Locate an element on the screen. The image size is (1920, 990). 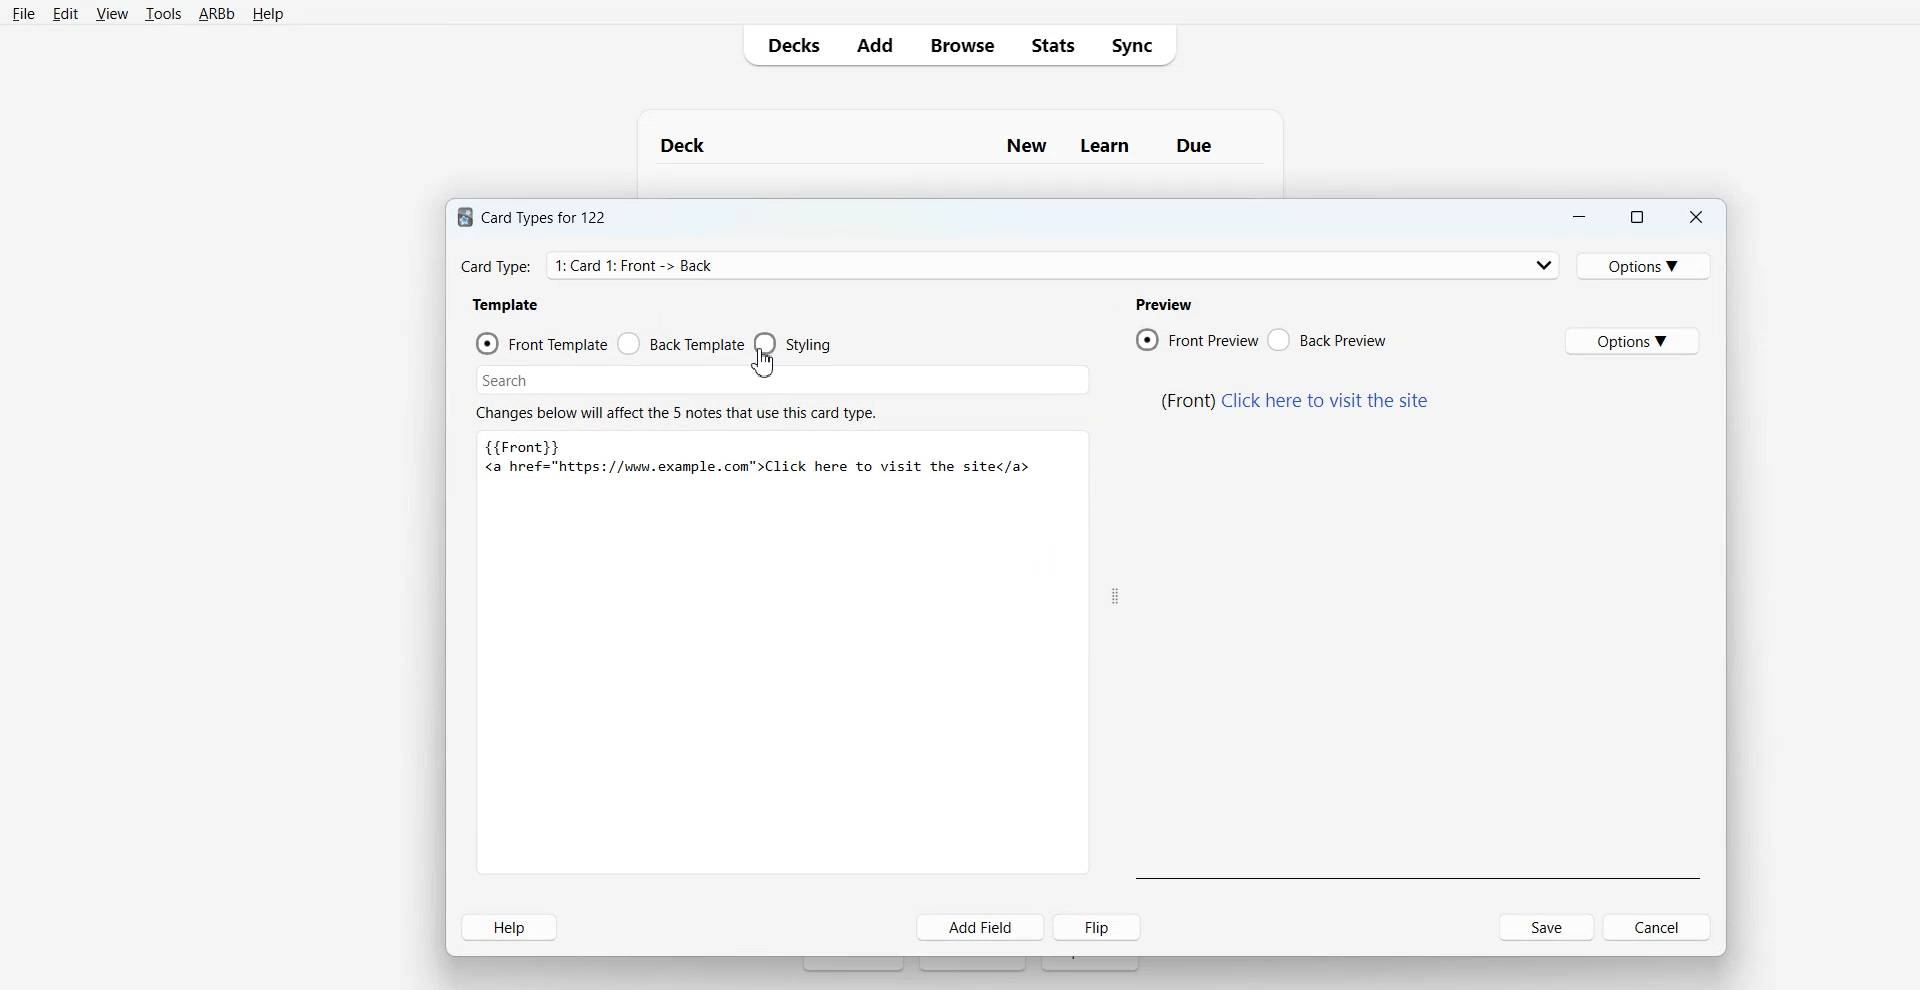
Help is located at coordinates (511, 926).